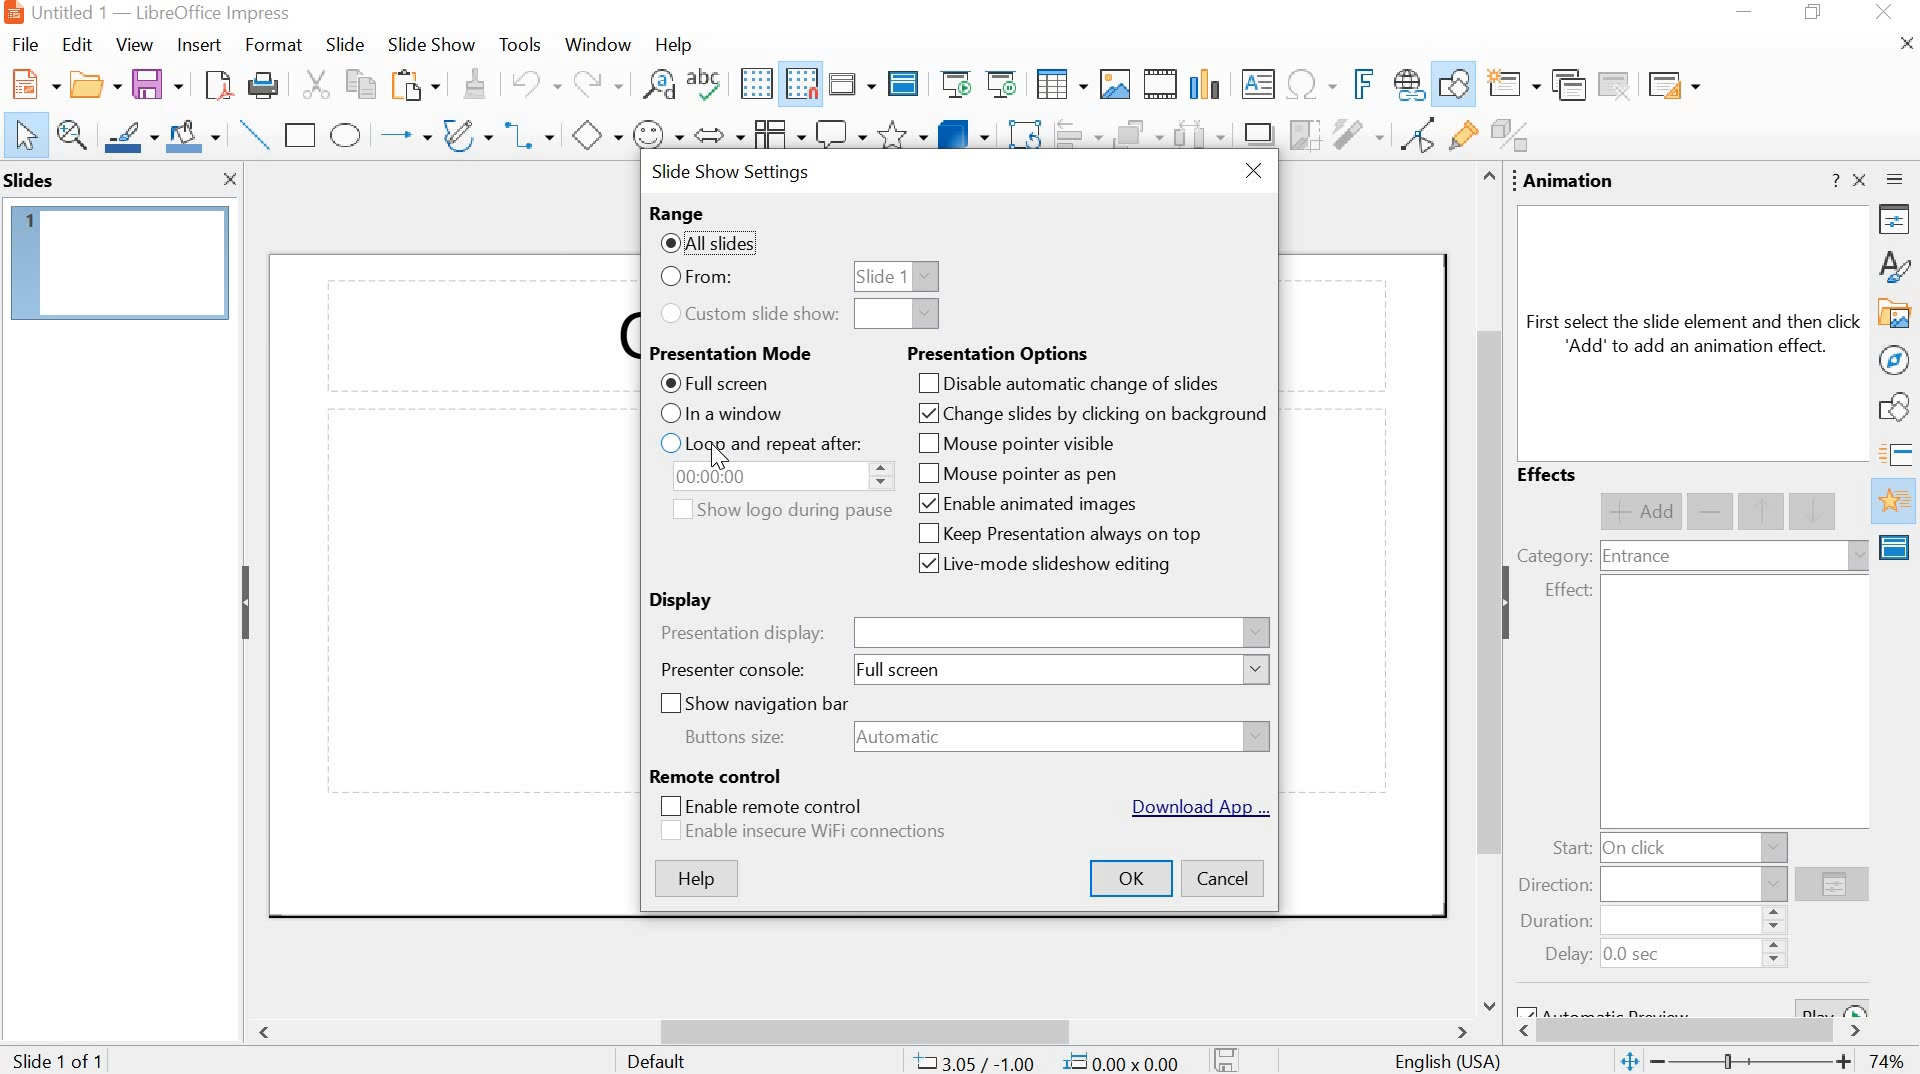  I want to click on export as pdf, so click(215, 87).